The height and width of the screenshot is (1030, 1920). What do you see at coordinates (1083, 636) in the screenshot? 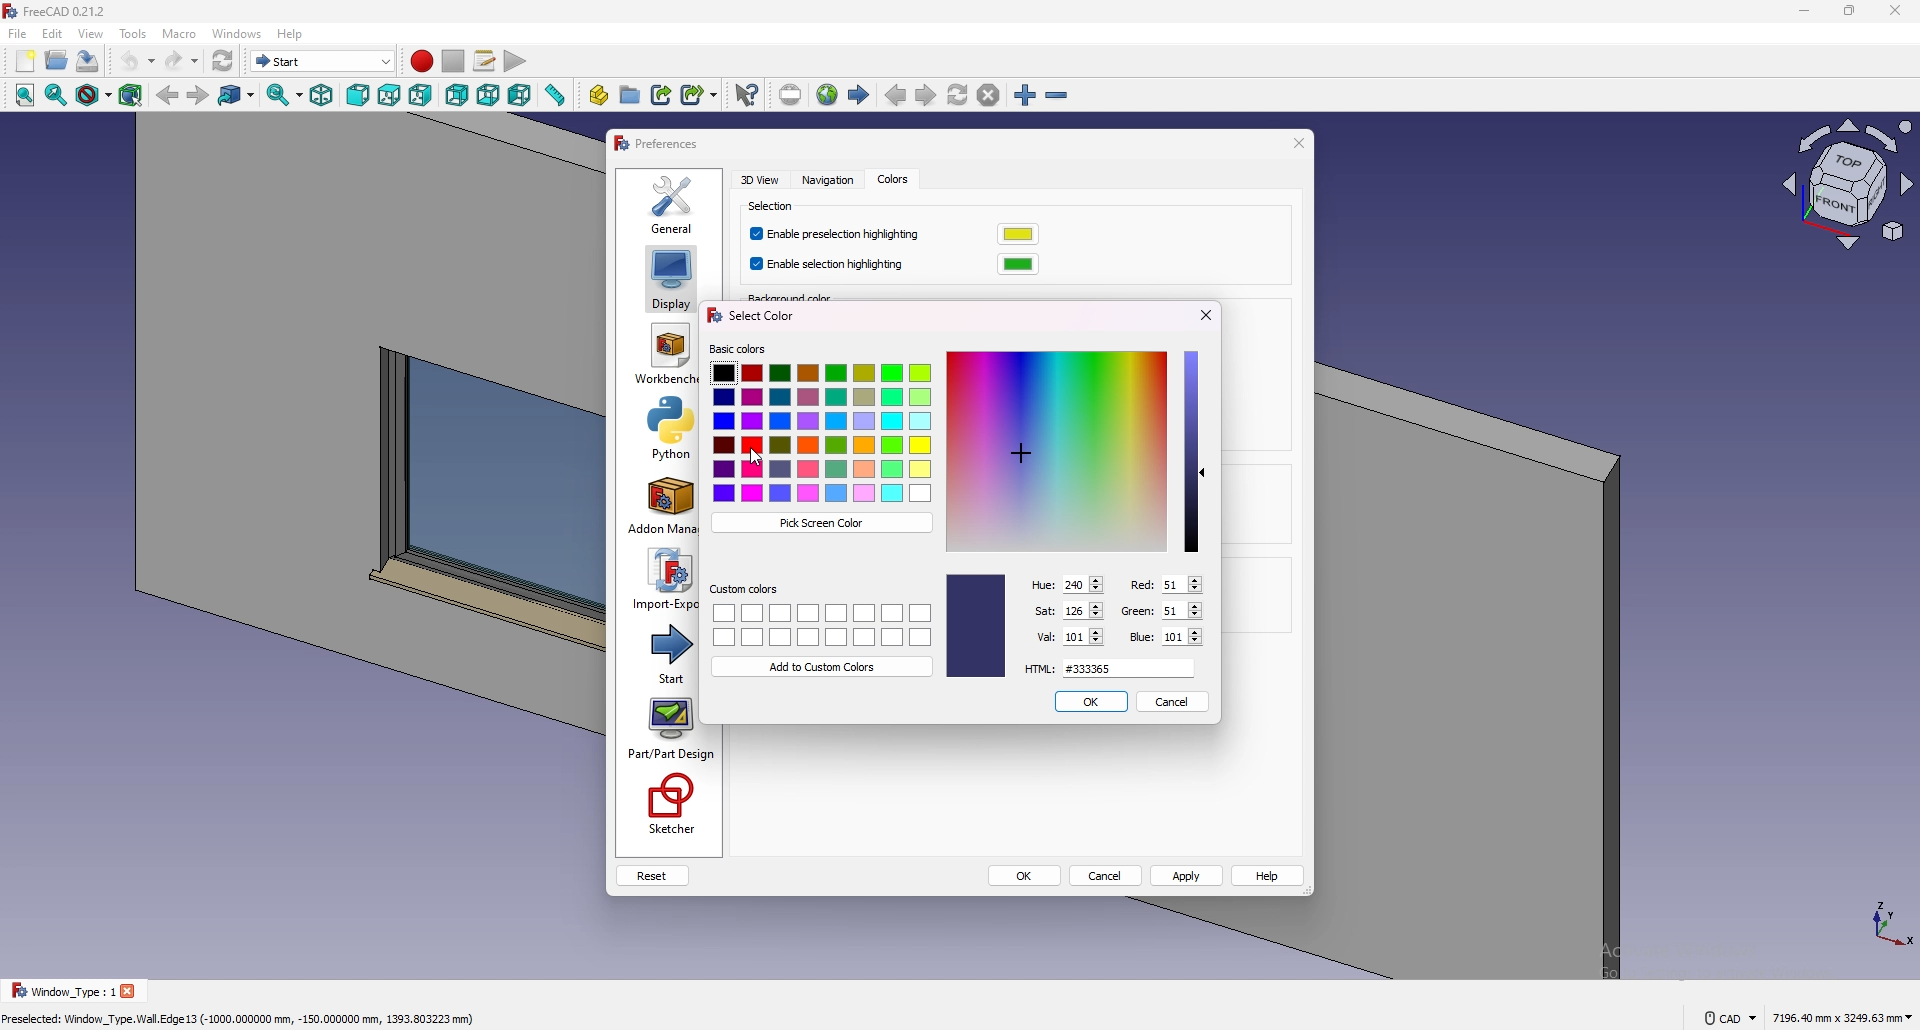
I see `101` at bounding box center [1083, 636].